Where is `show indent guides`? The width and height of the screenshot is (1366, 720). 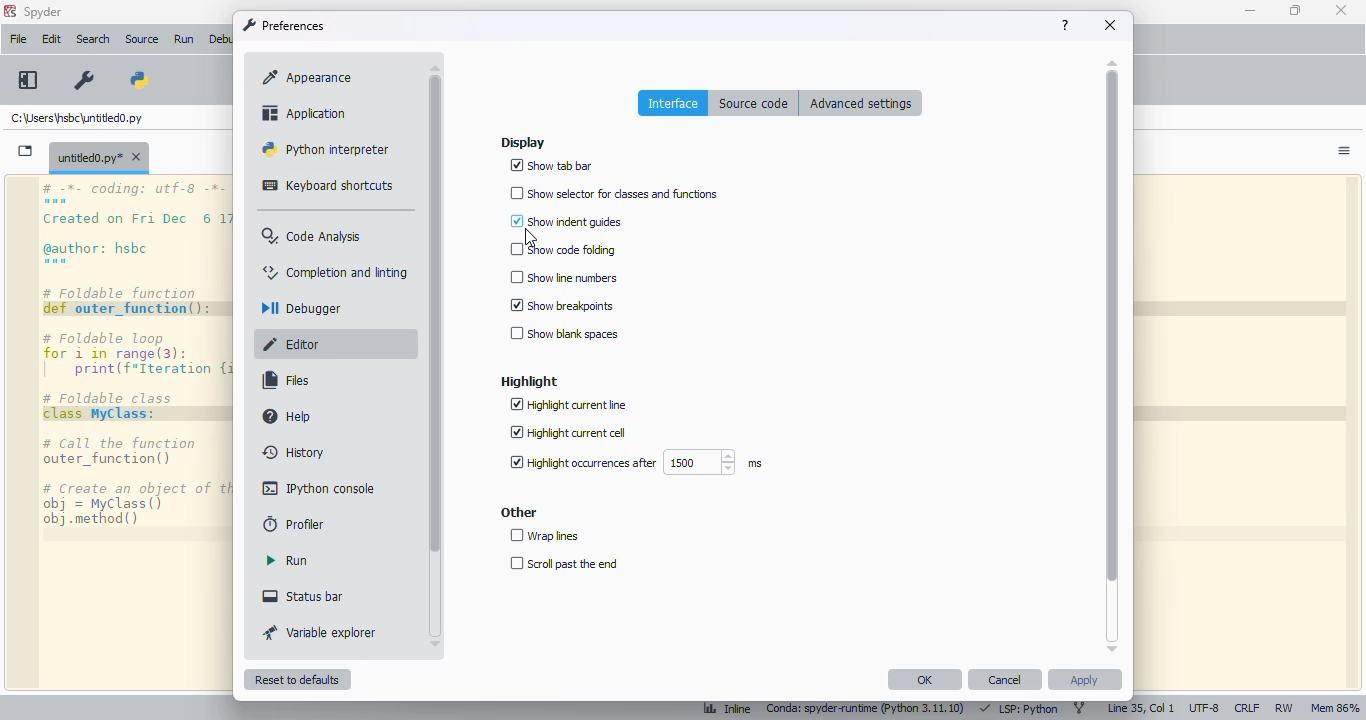 show indent guides is located at coordinates (564, 221).